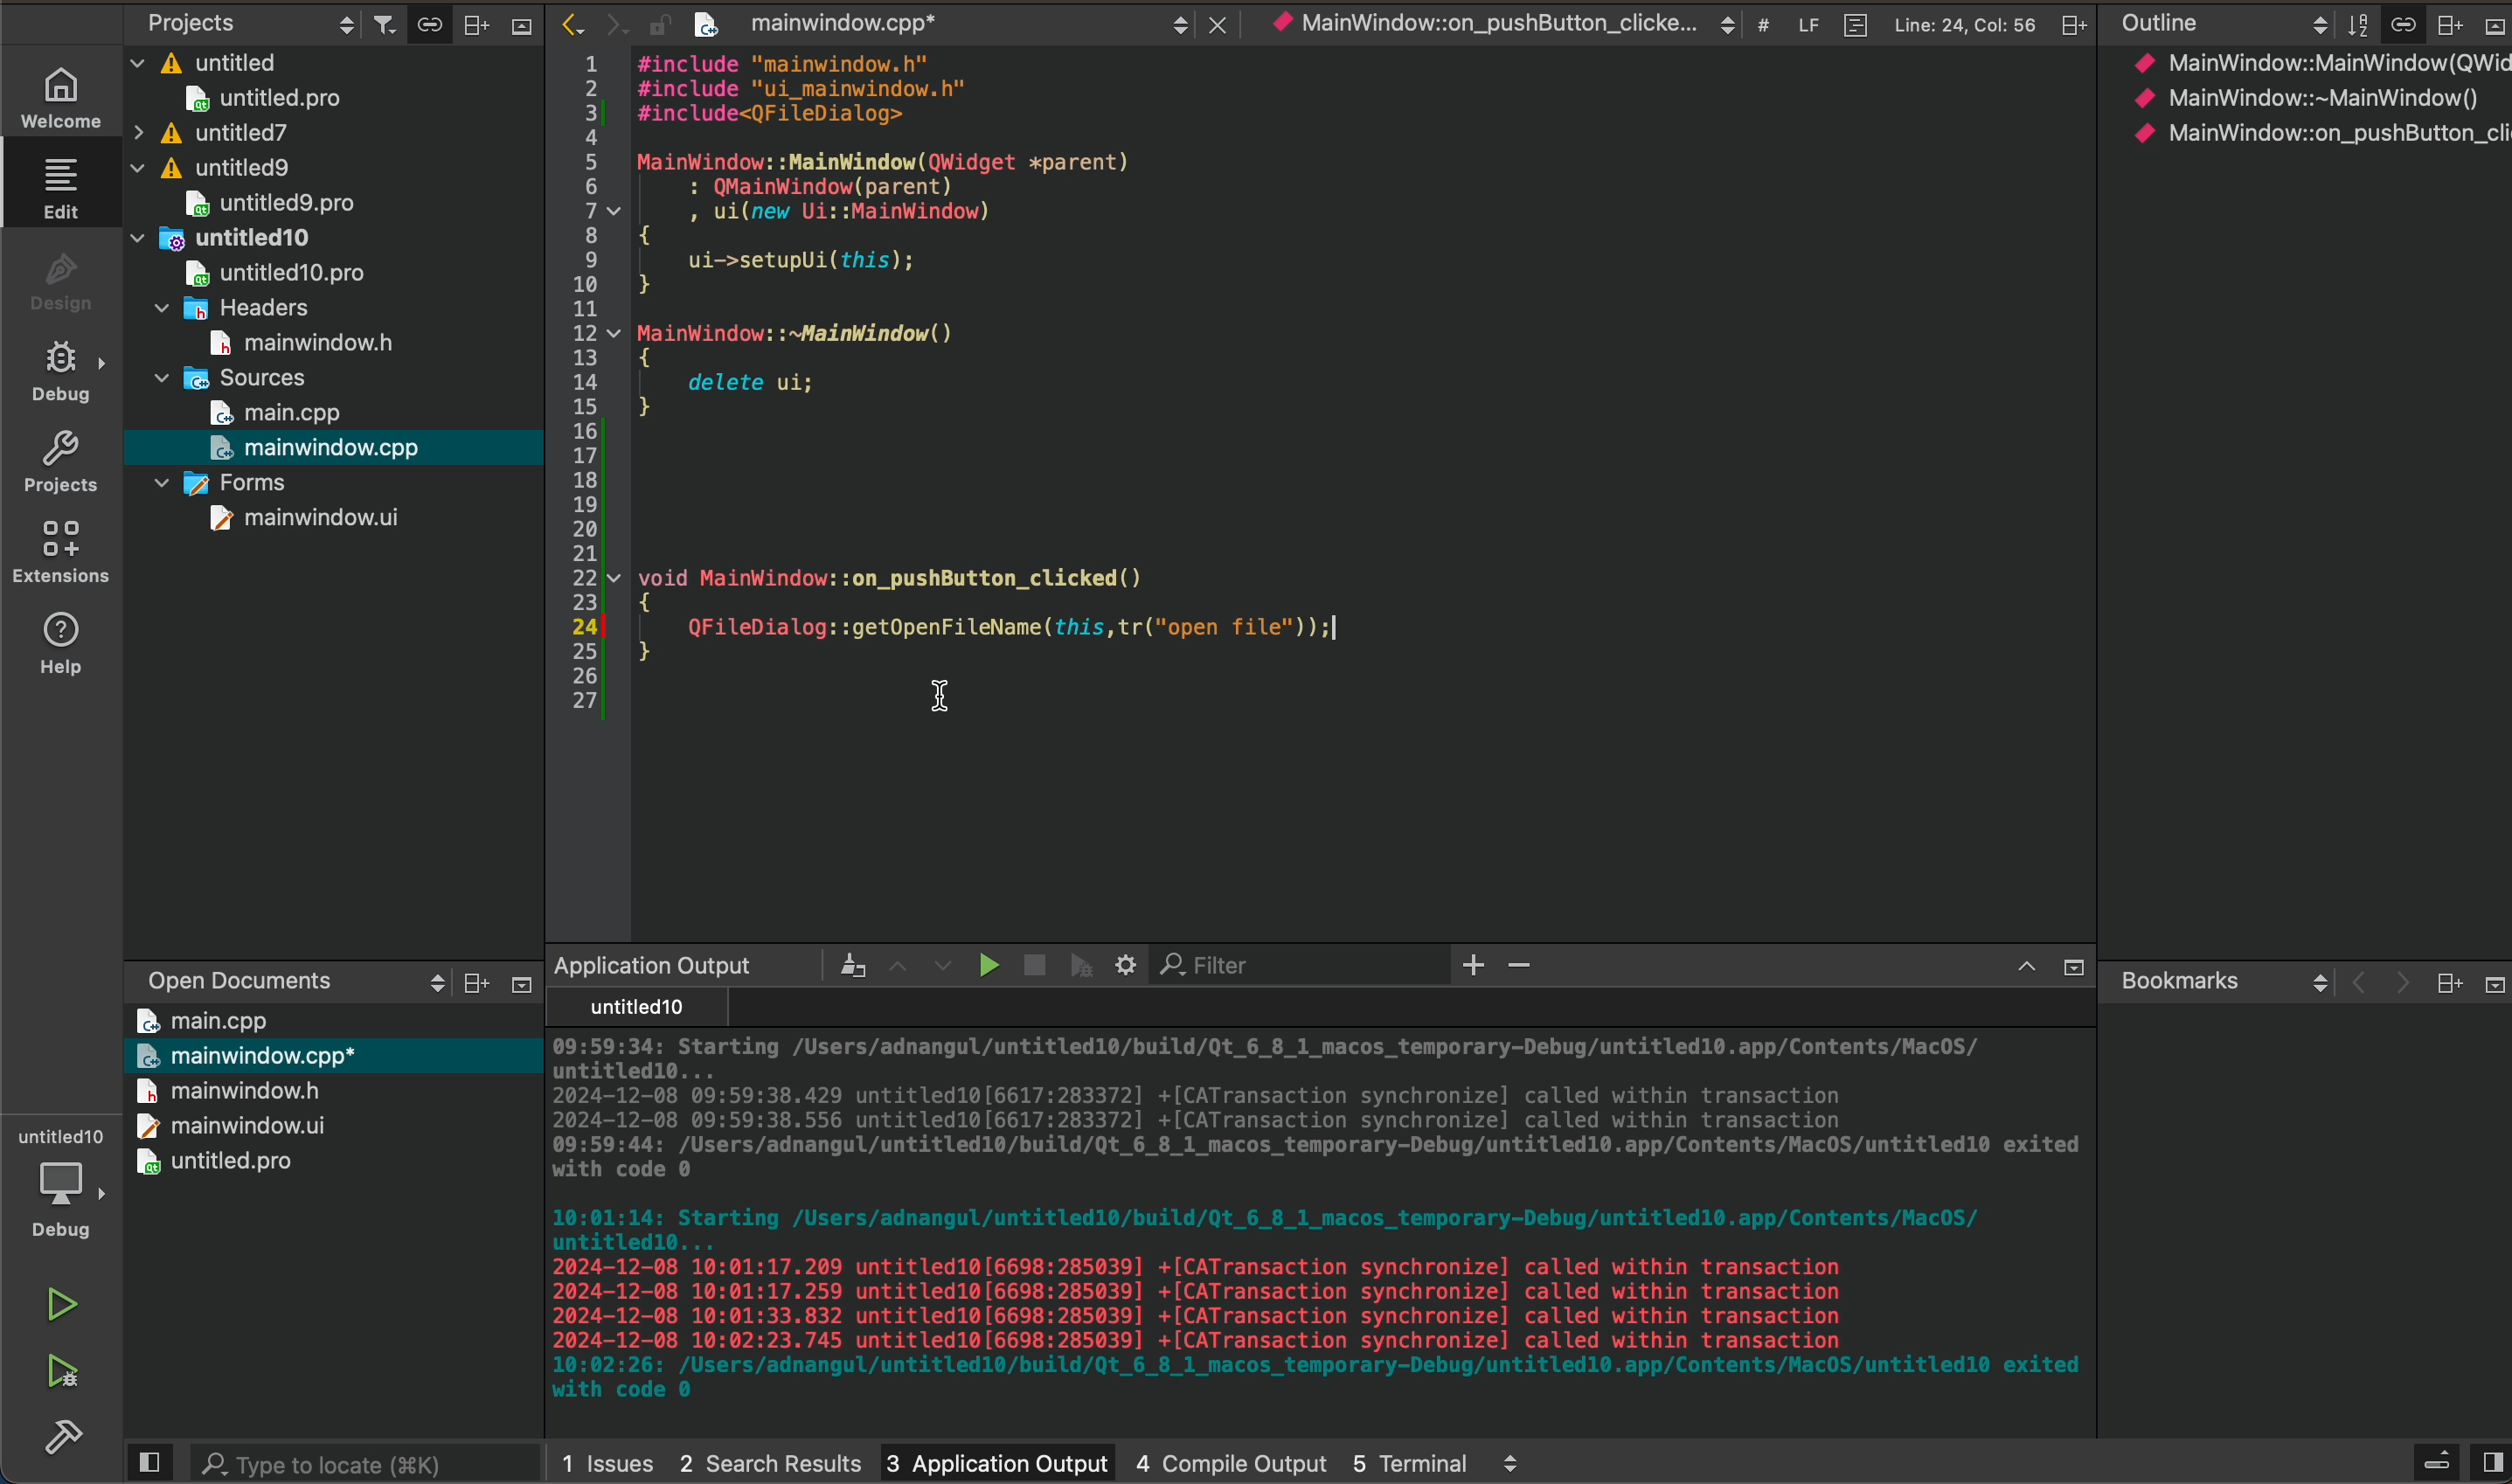 The height and width of the screenshot is (1484, 2512). What do you see at coordinates (2396, 986) in the screenshot?
I see `next` at bounding box center [2396, 986].